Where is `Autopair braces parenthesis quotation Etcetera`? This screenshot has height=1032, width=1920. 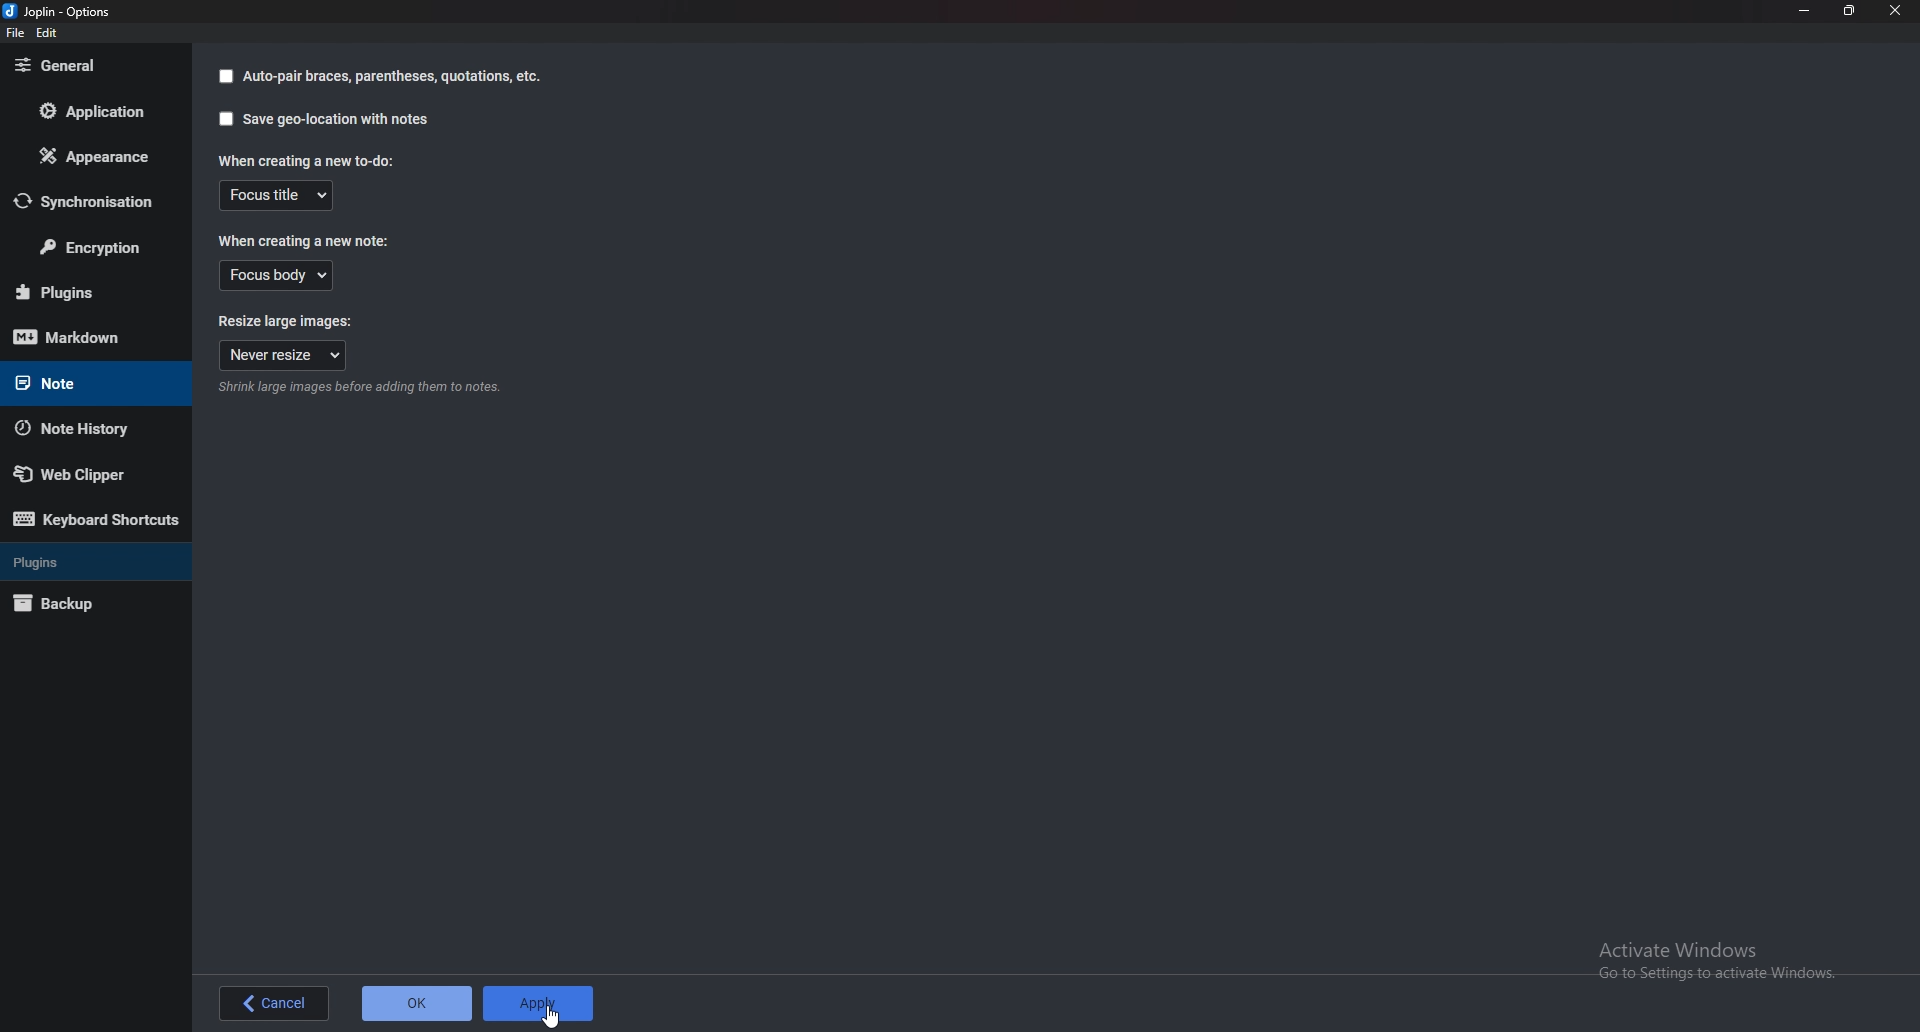 Autopair braces parenthesis quotation Etcetera is located at coordinates (394, 76).